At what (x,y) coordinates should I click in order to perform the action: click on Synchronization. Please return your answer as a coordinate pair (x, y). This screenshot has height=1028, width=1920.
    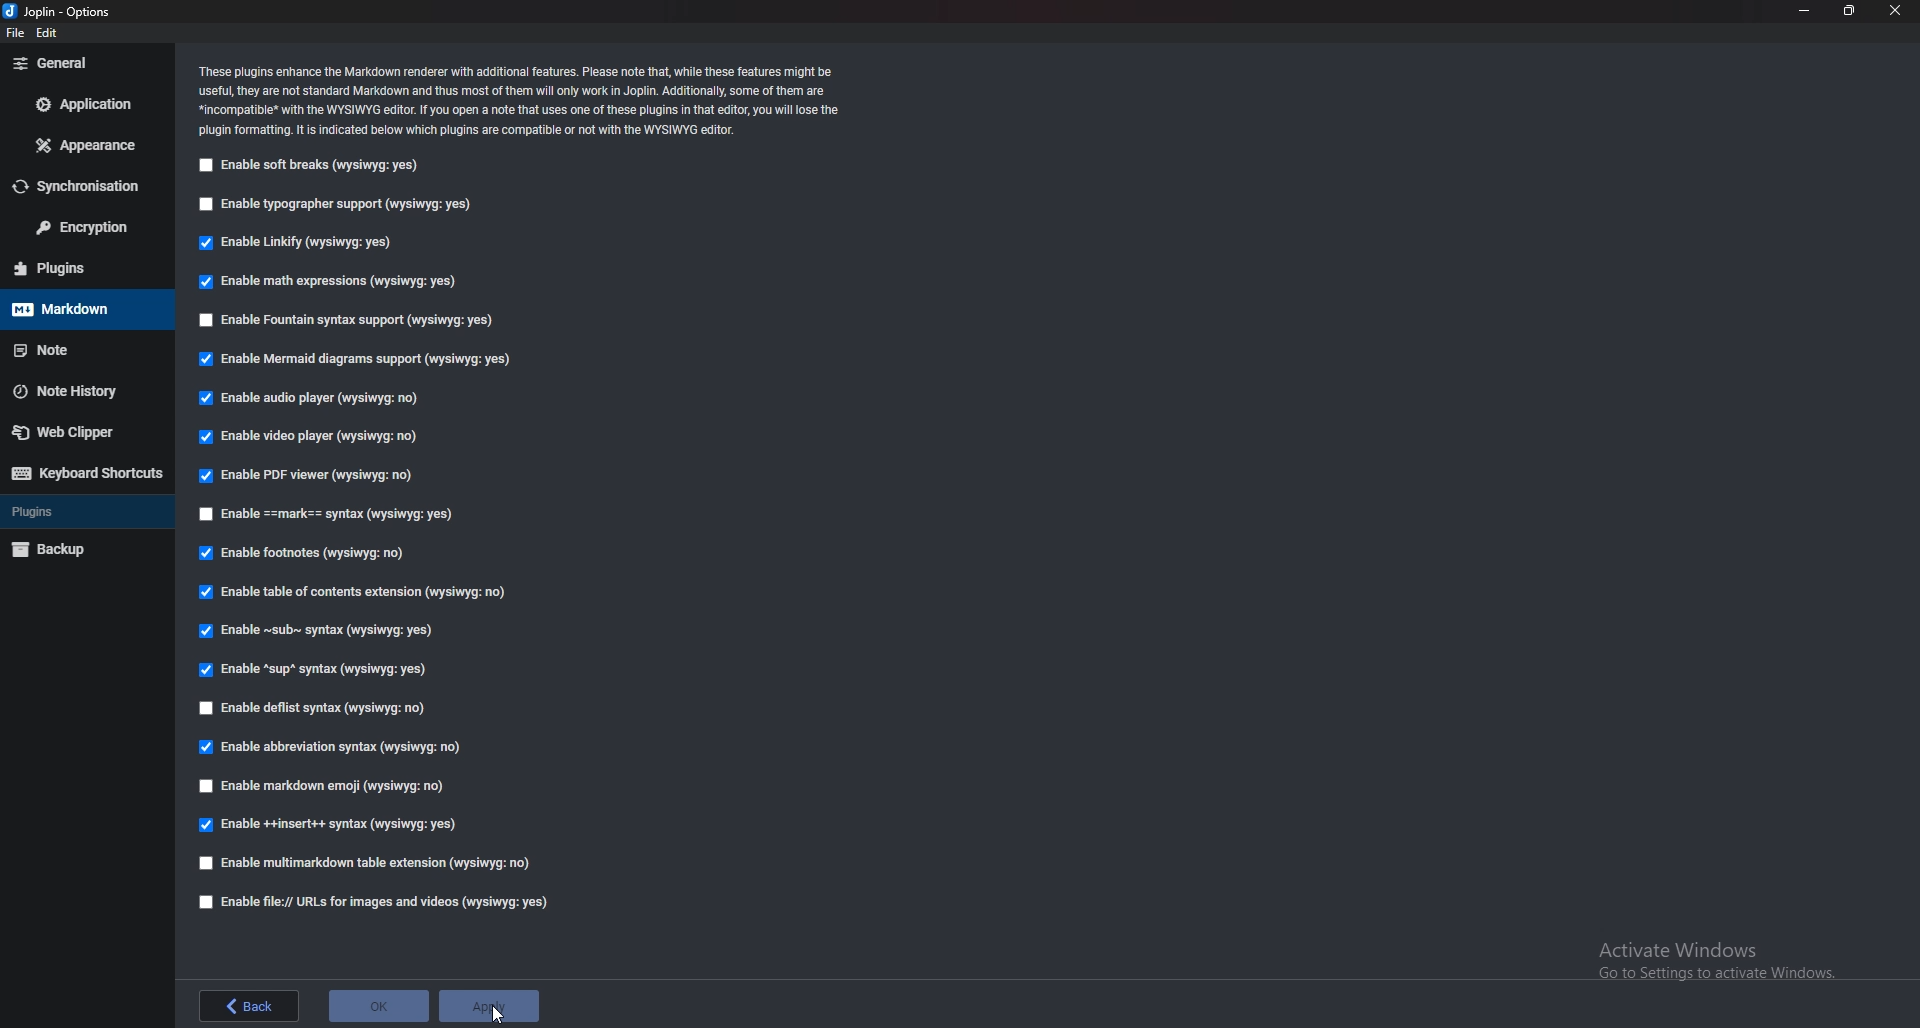
    Looking at the image, I should click on (84, 185).